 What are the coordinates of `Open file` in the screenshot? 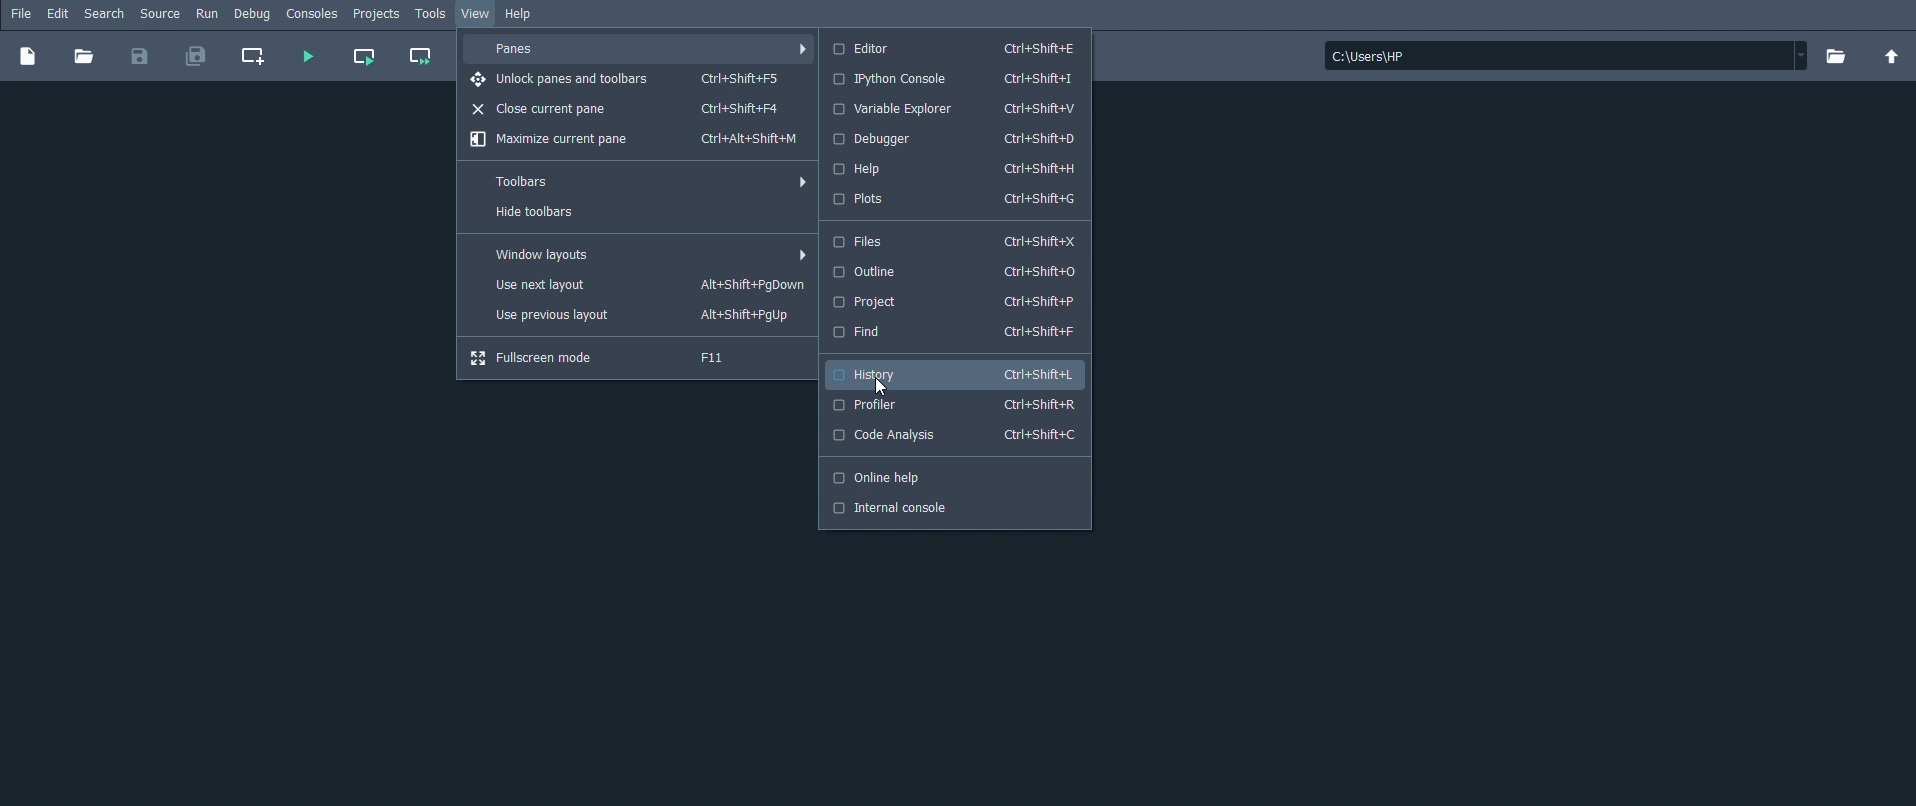 It's located at (84, 58).